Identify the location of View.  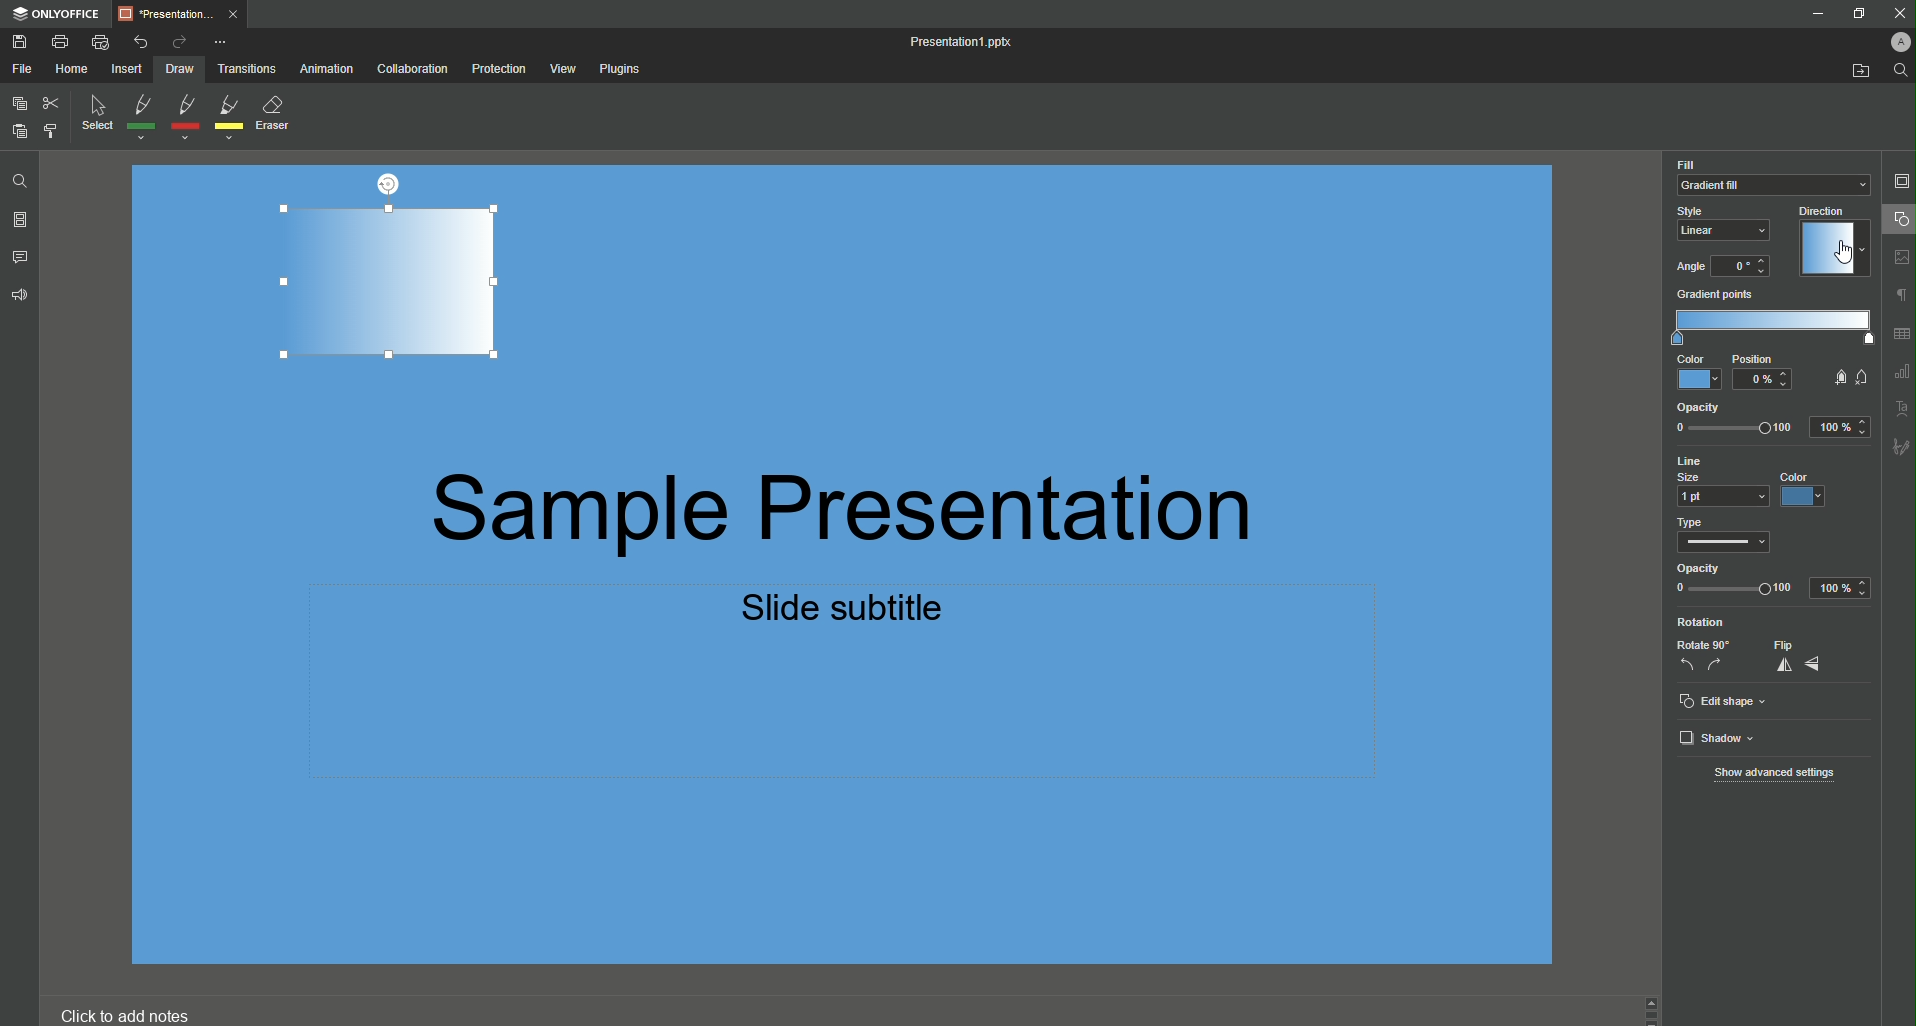
(562, 68).